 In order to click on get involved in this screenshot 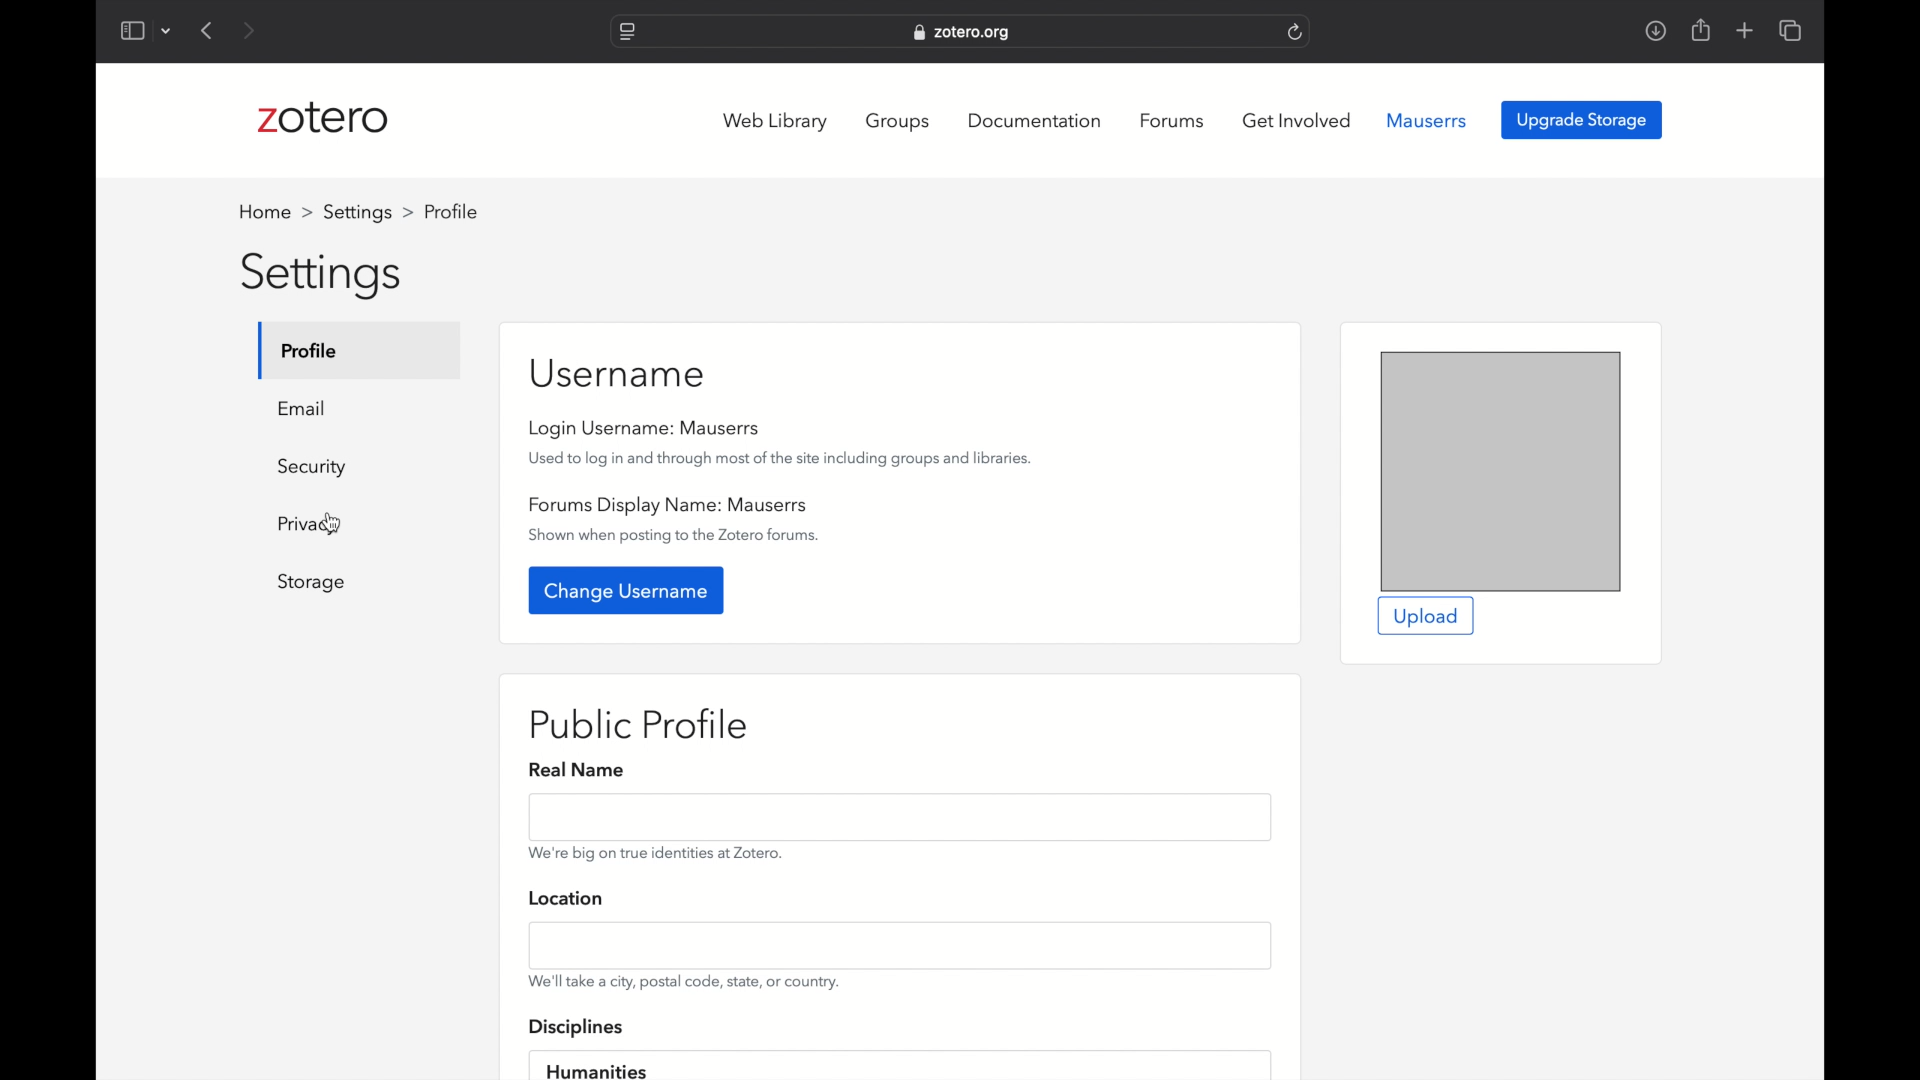, I will do `click(1297, 120)`.